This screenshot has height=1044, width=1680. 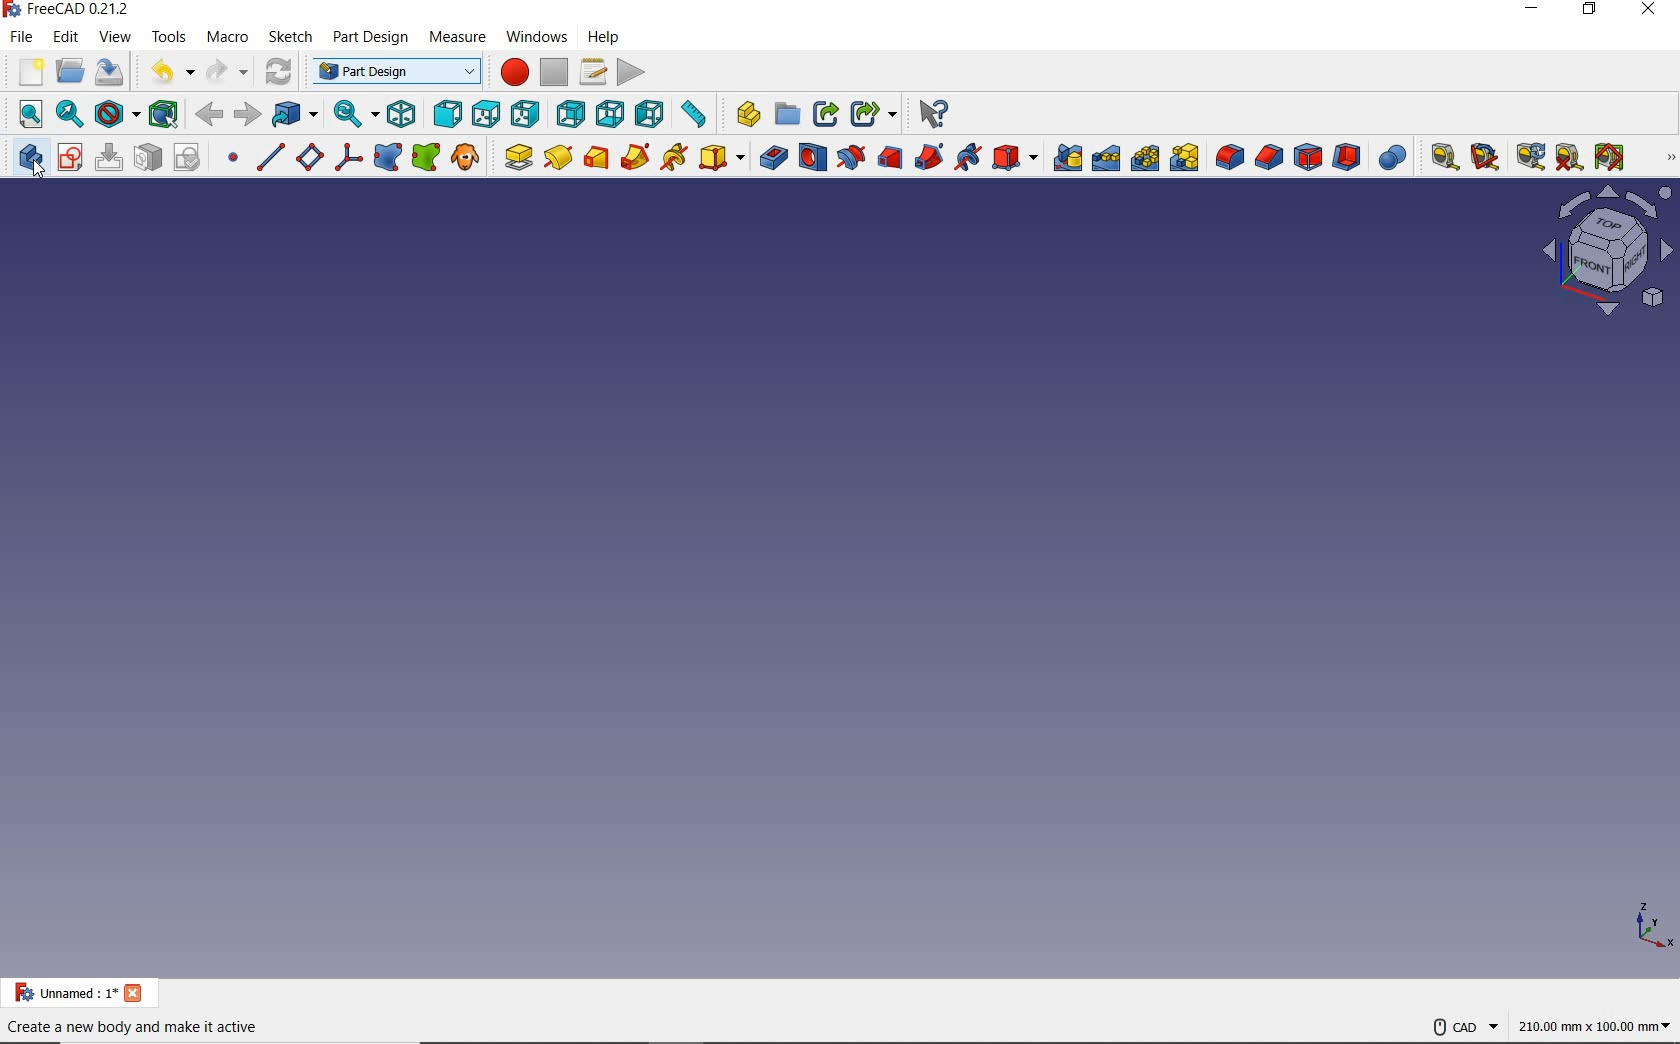 What do you see at coordinates (68, 73) in the screenshot?
I see `open` at bounding box center [68, 73].